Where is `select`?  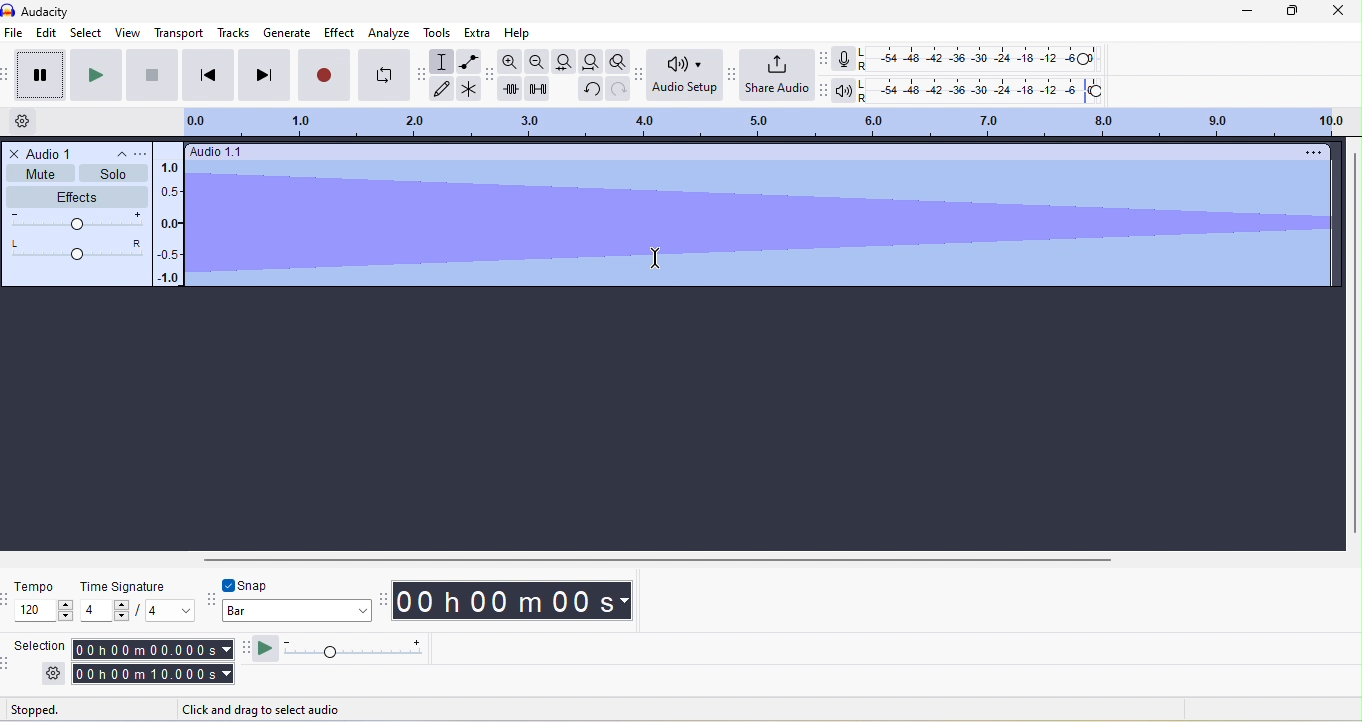 select is located at coordinates (86, 34).